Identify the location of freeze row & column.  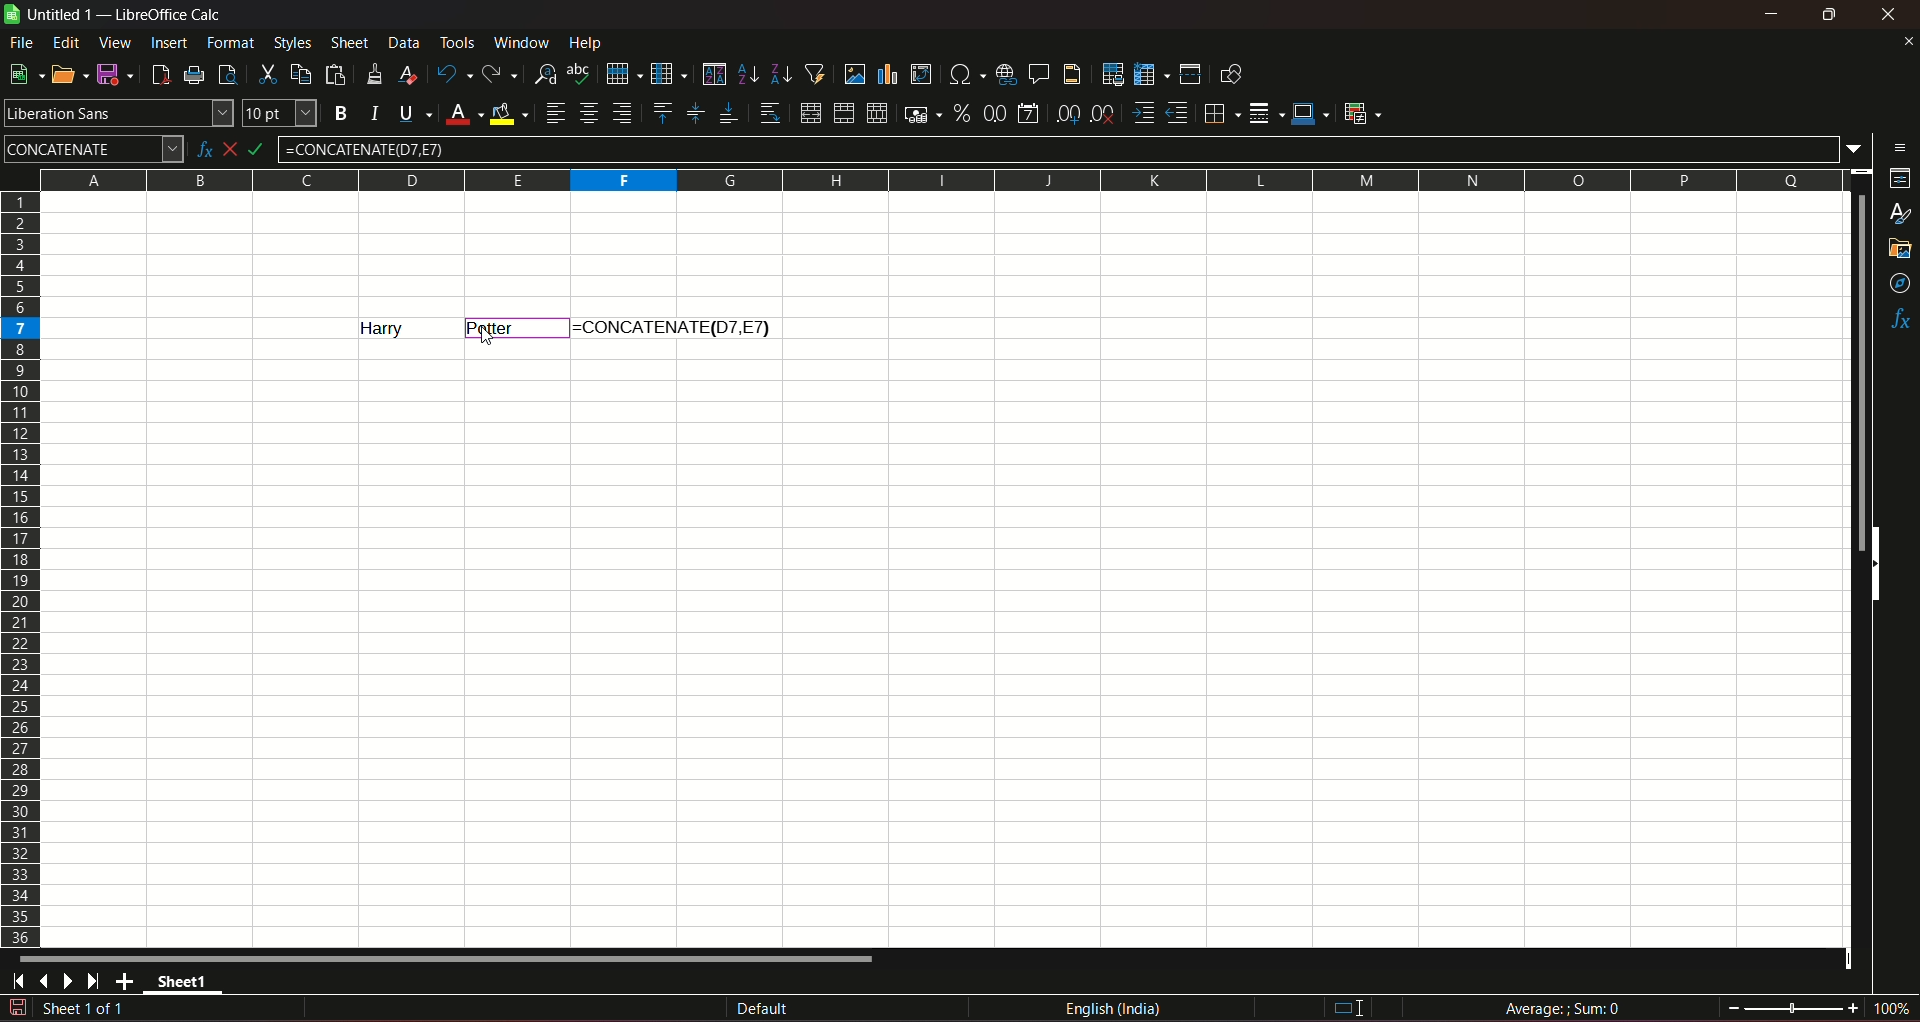
(1151, 75).